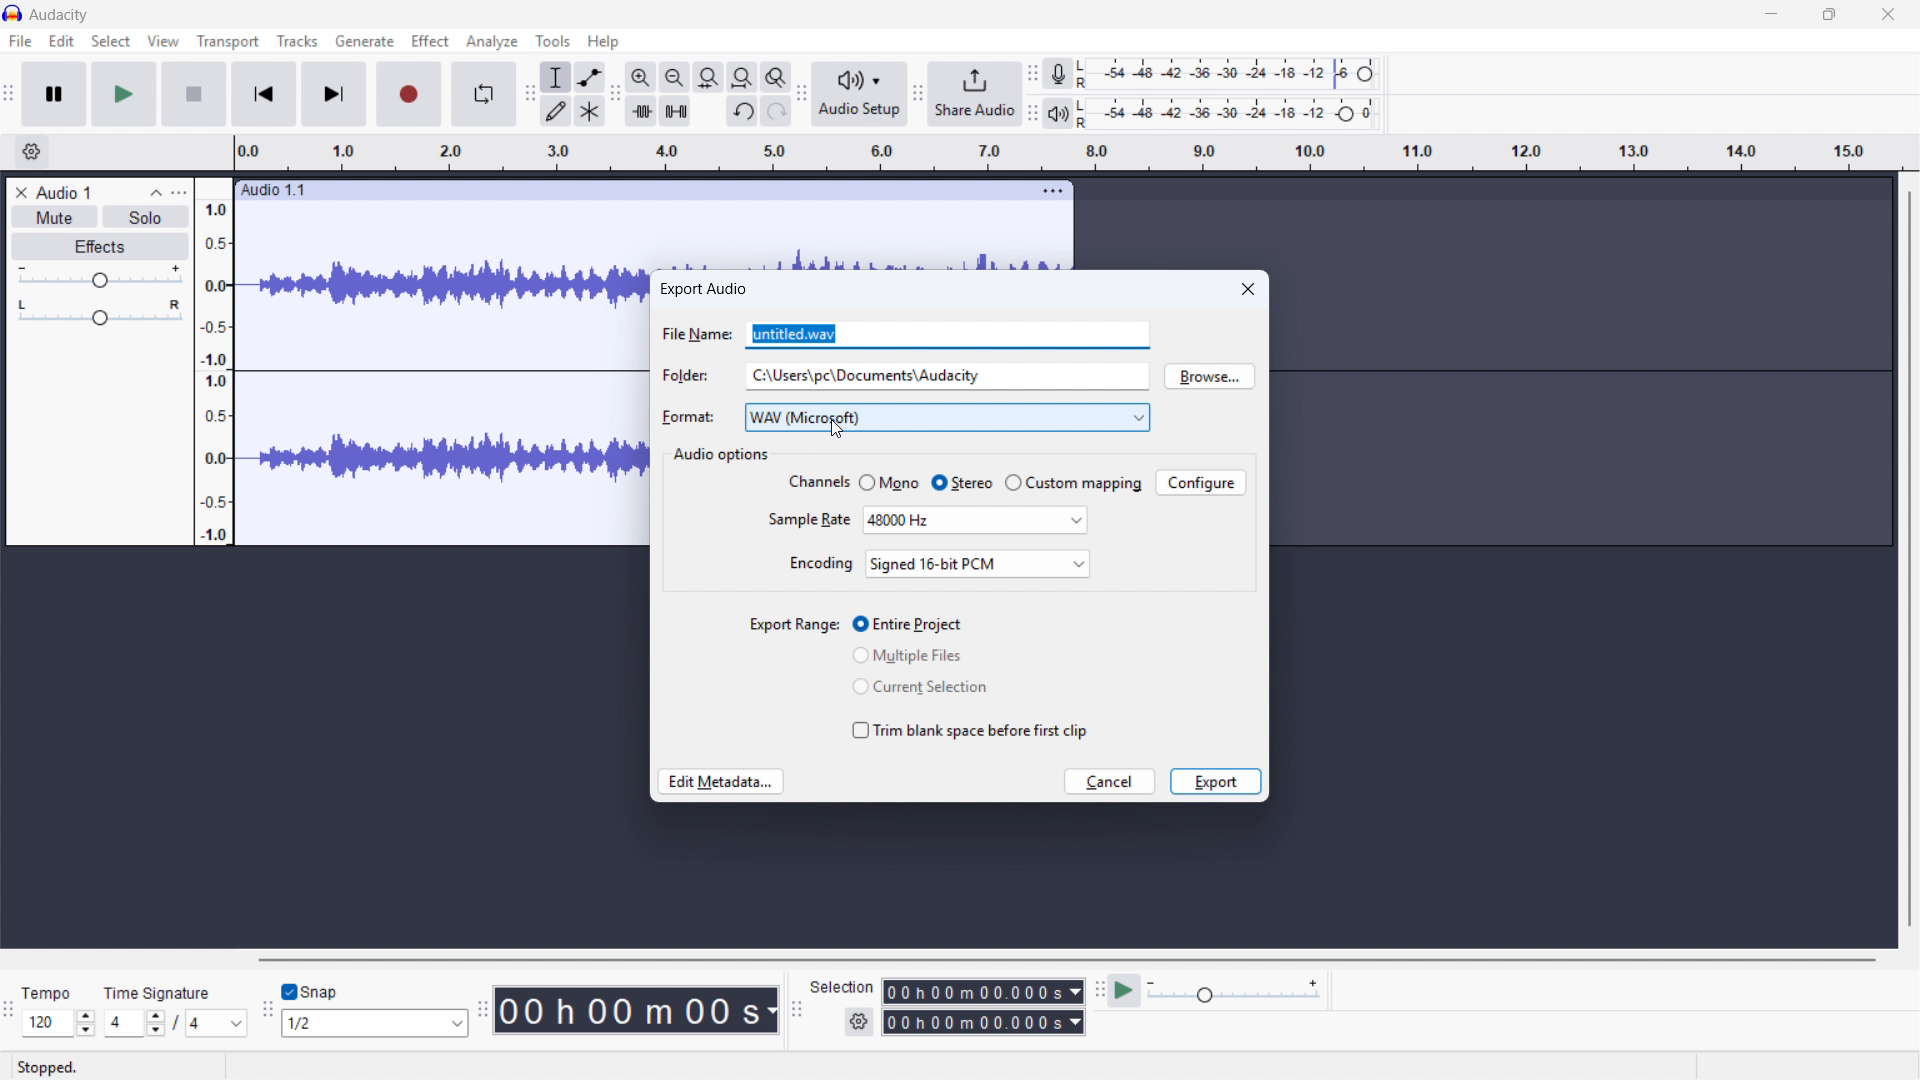 This screenshot has width=1920, height=1080. Describe the element at coordinates (1201, 482) in the screenshot. I see `Configure ` at that location.